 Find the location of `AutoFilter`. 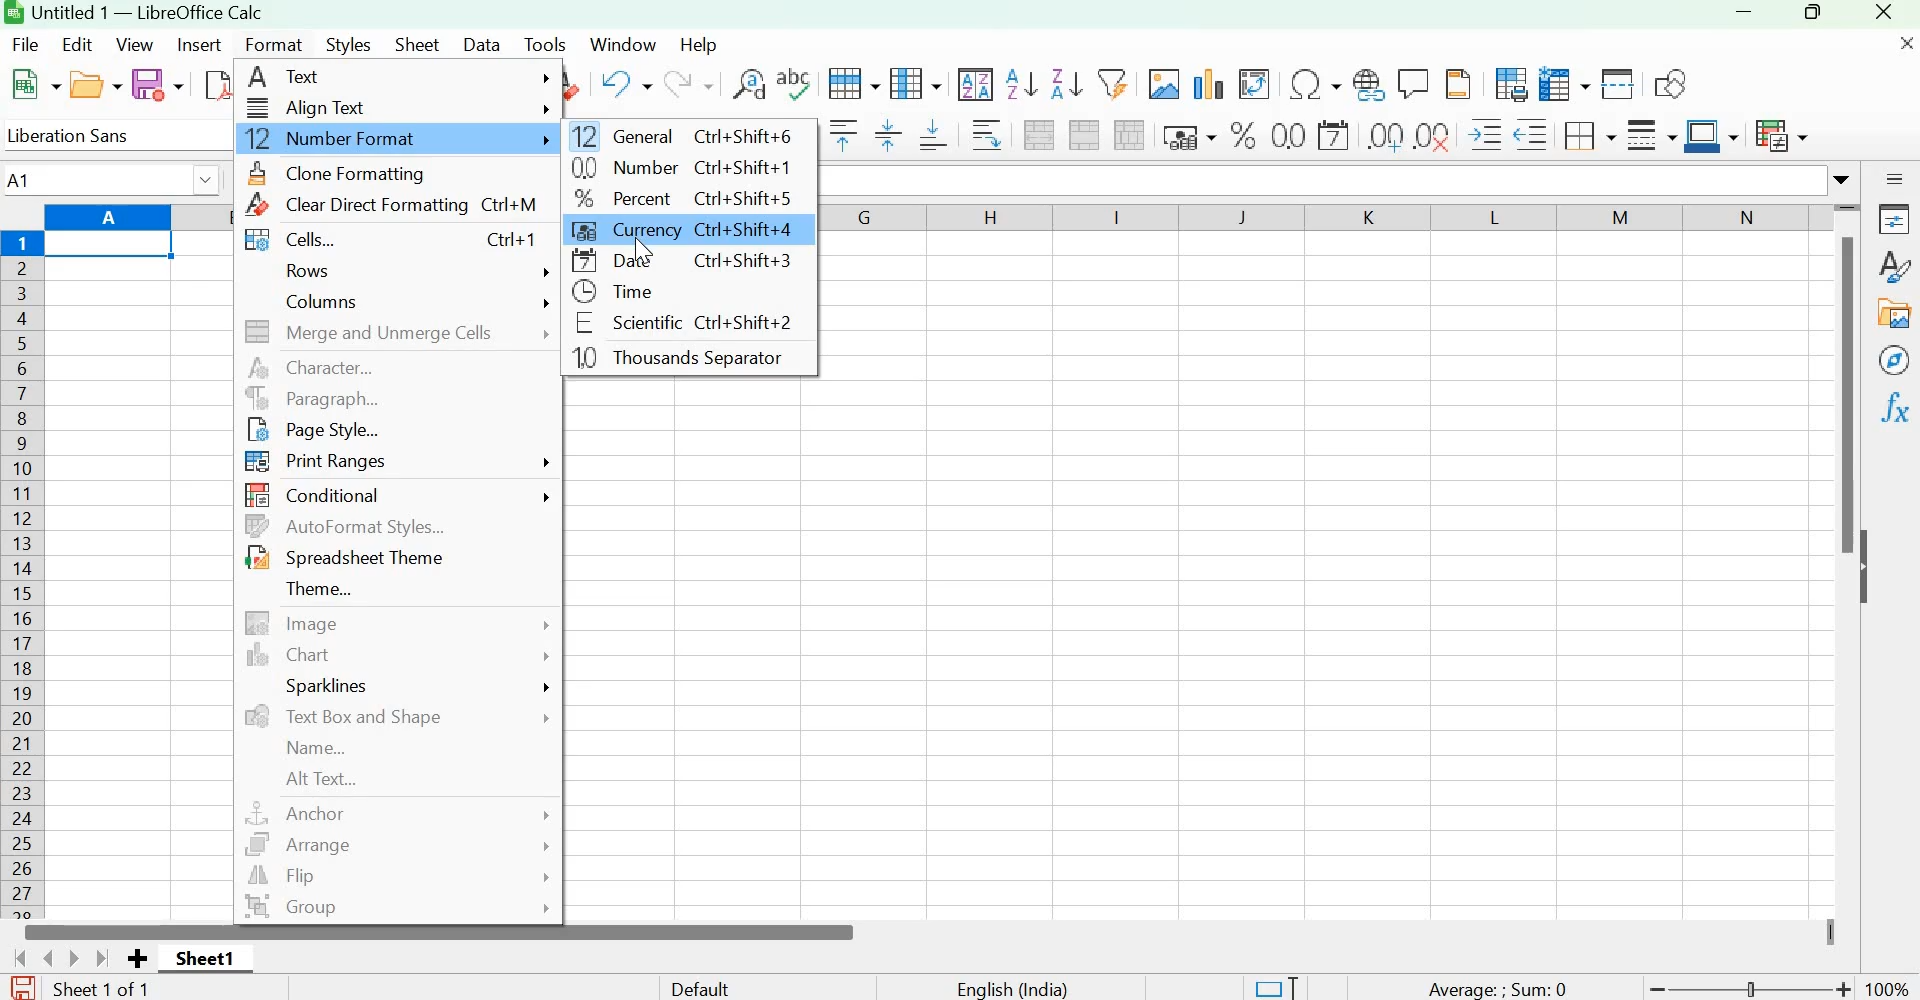

AutoFilter is located at coordinates (1111, 81).